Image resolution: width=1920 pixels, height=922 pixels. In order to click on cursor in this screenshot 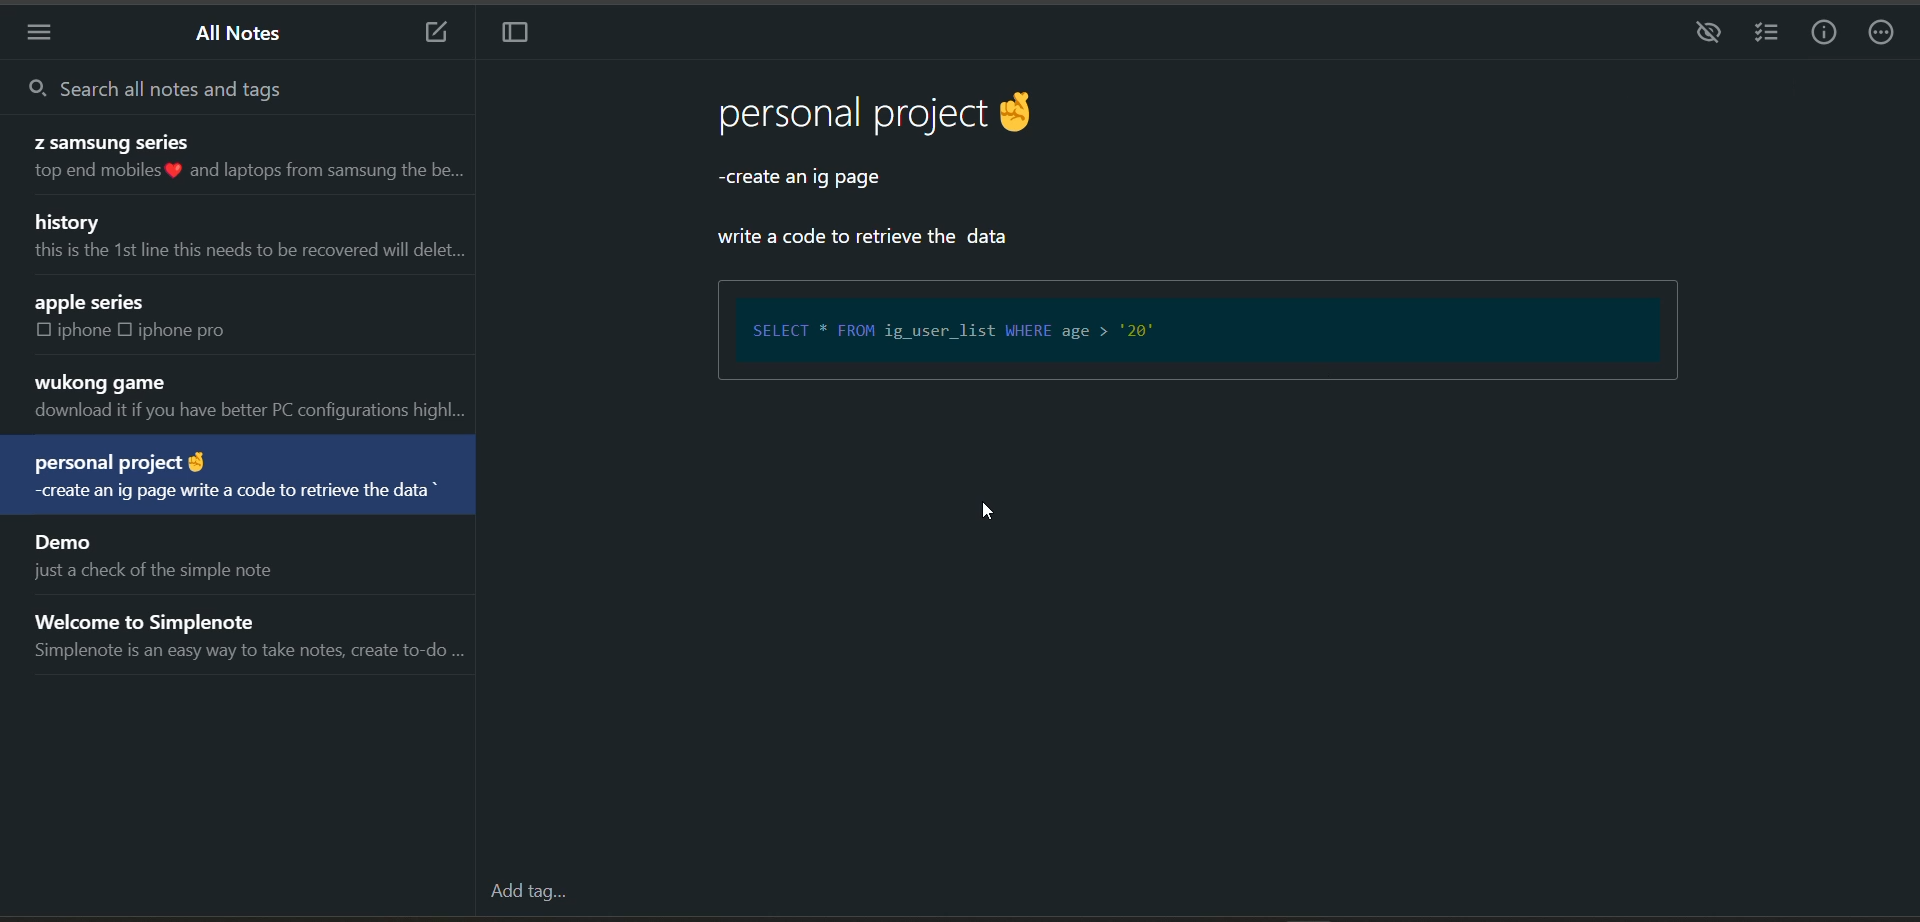, I will do `click(994, 514)`.